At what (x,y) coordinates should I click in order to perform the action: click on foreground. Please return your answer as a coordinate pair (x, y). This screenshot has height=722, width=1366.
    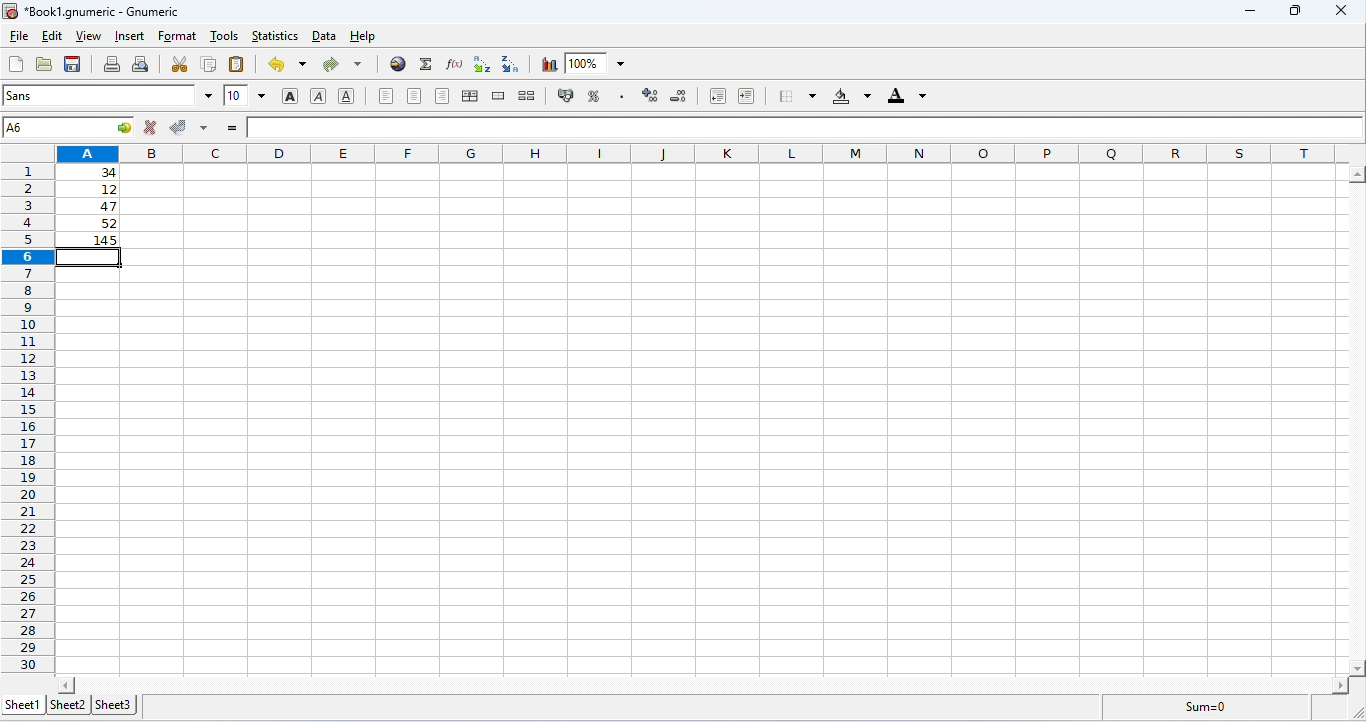
    Looking at the image, I should click on (907, 95).